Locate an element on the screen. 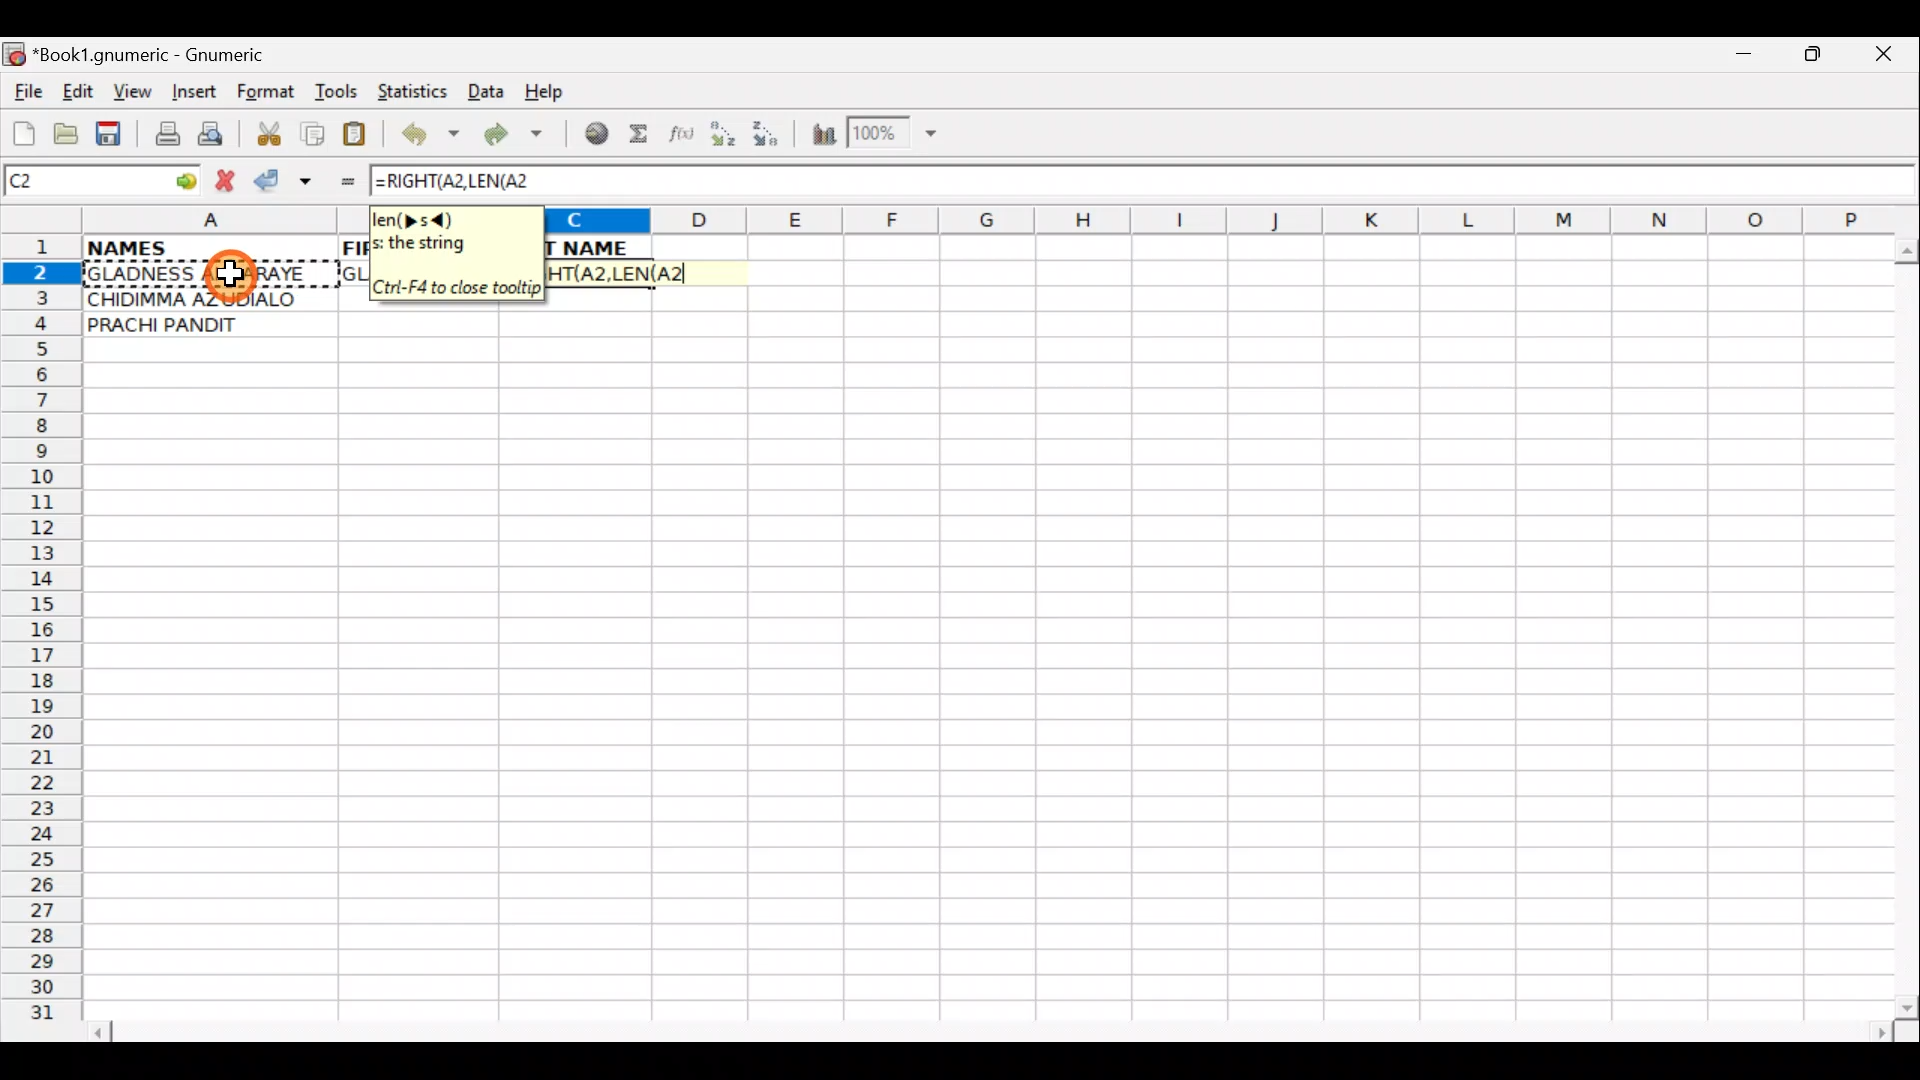  Gnumeric logo is located at coordinates (14, 56).